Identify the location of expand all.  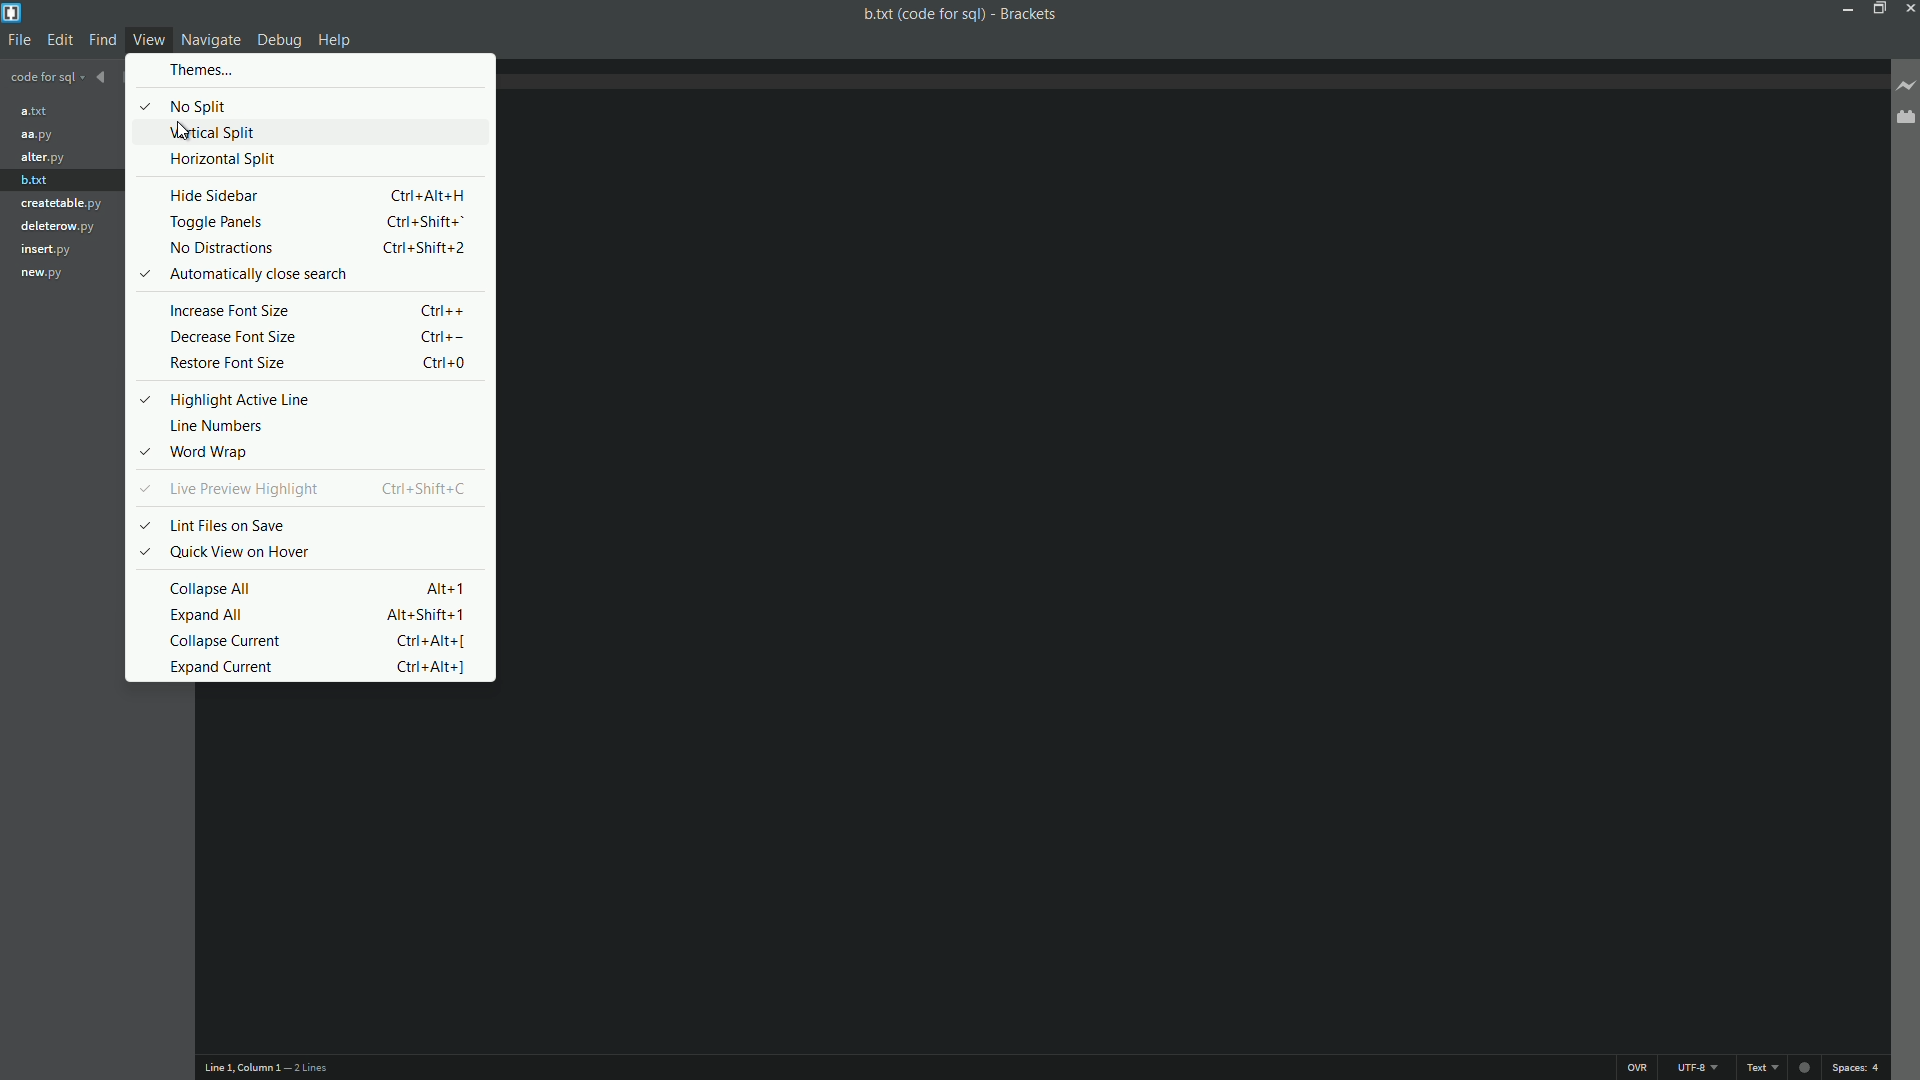
(320, 615).